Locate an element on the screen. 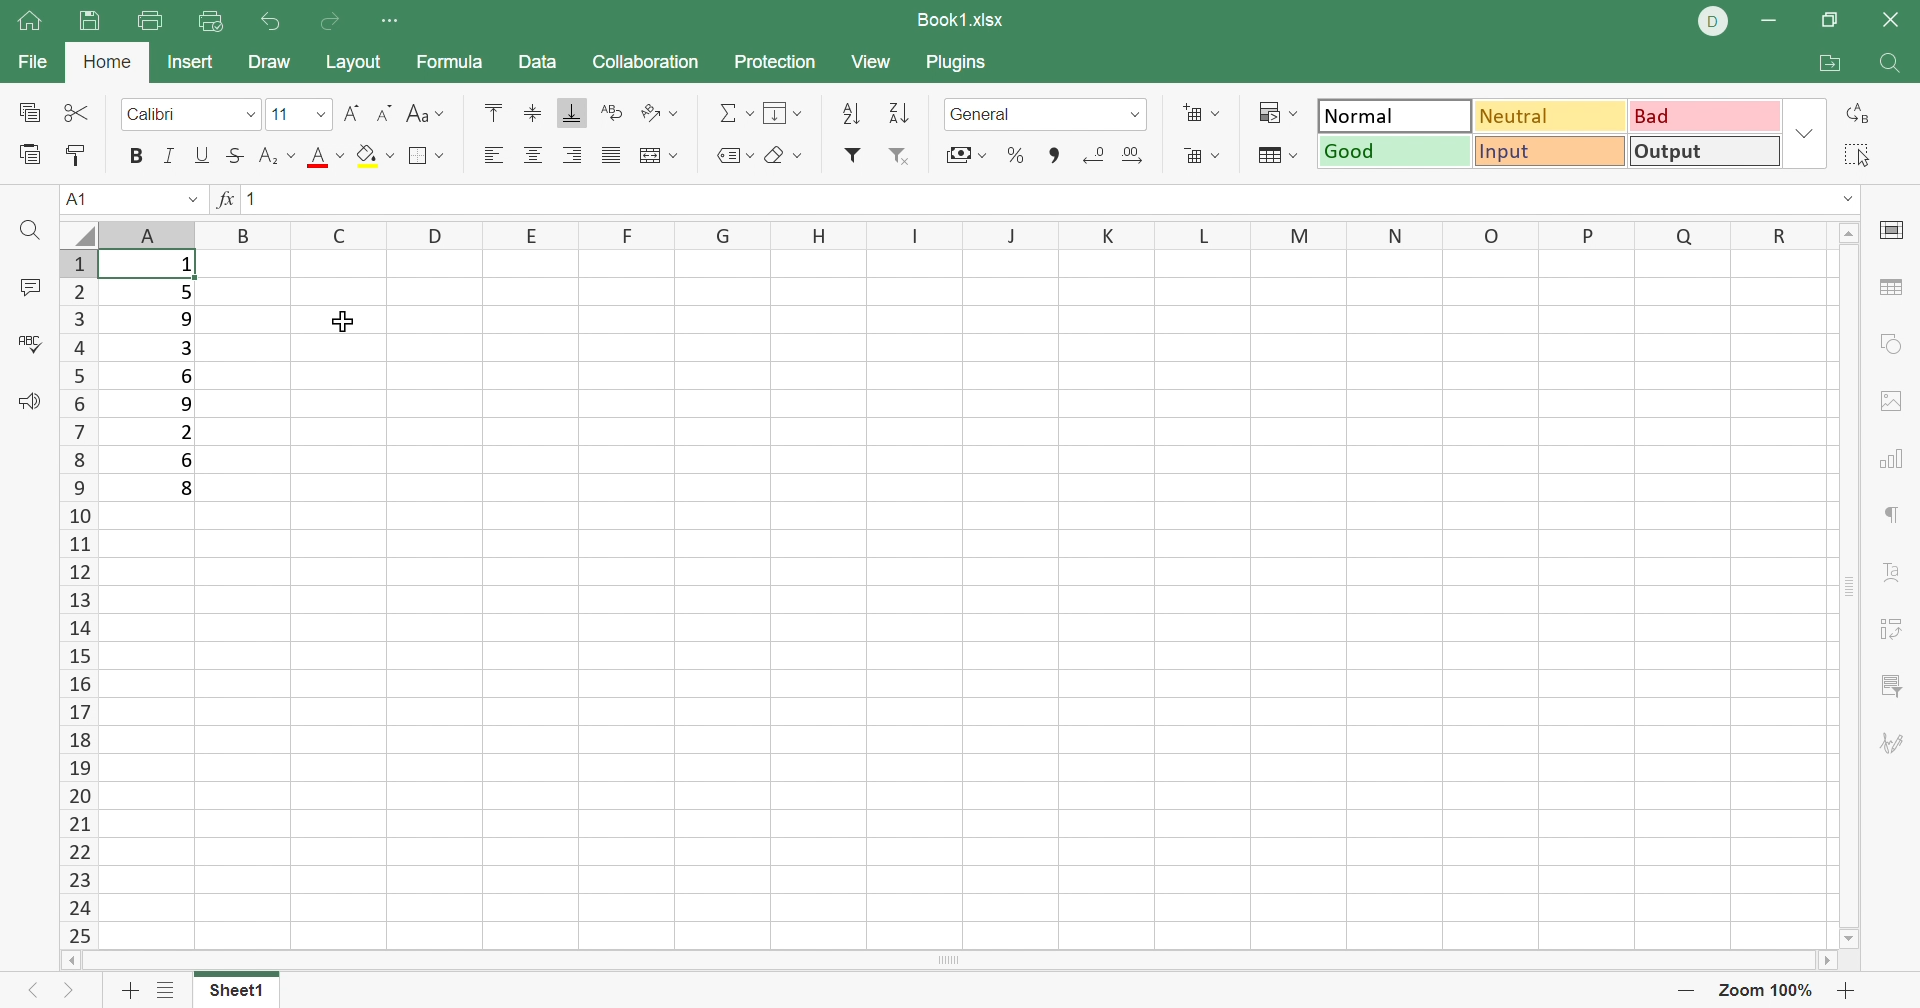 This screenshot has height=1008, width=1920. Italic is located at coordinates (171, 154).